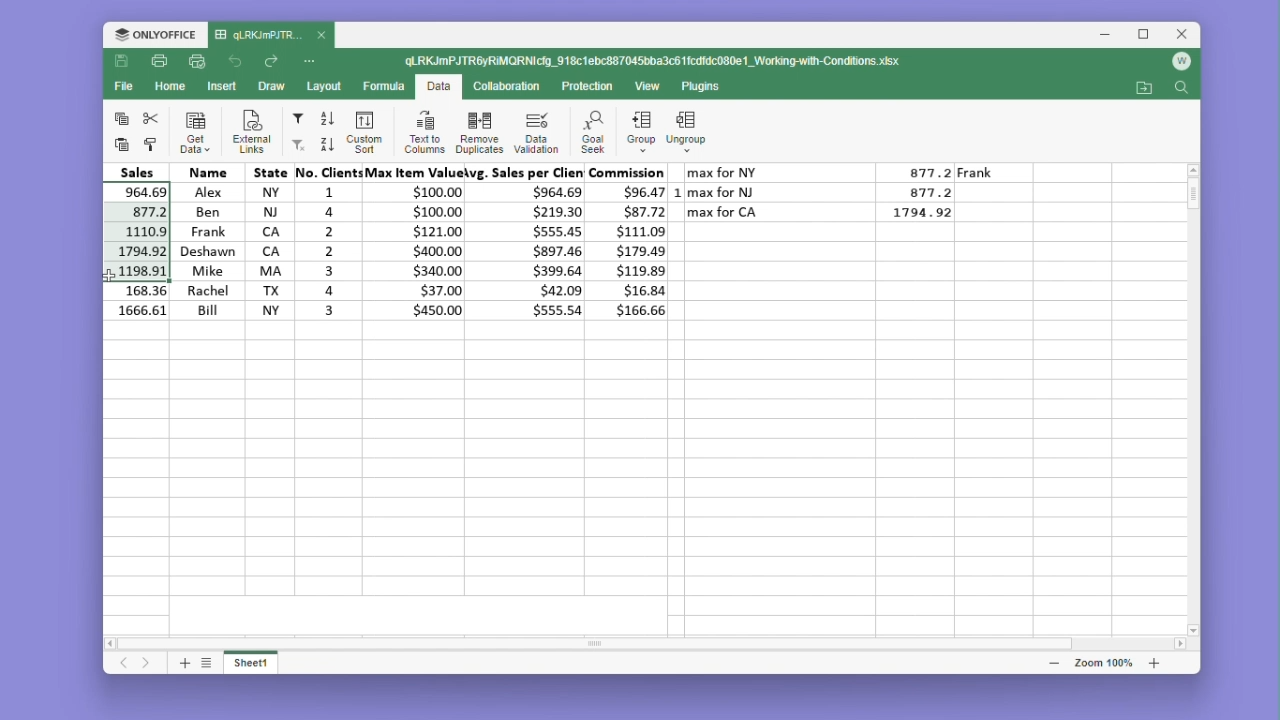 The height and width of the screenshot is (720, 1280). Describe the element at coordinates (1146, 88) in the screenshot. I see `Go to file location` at that location.